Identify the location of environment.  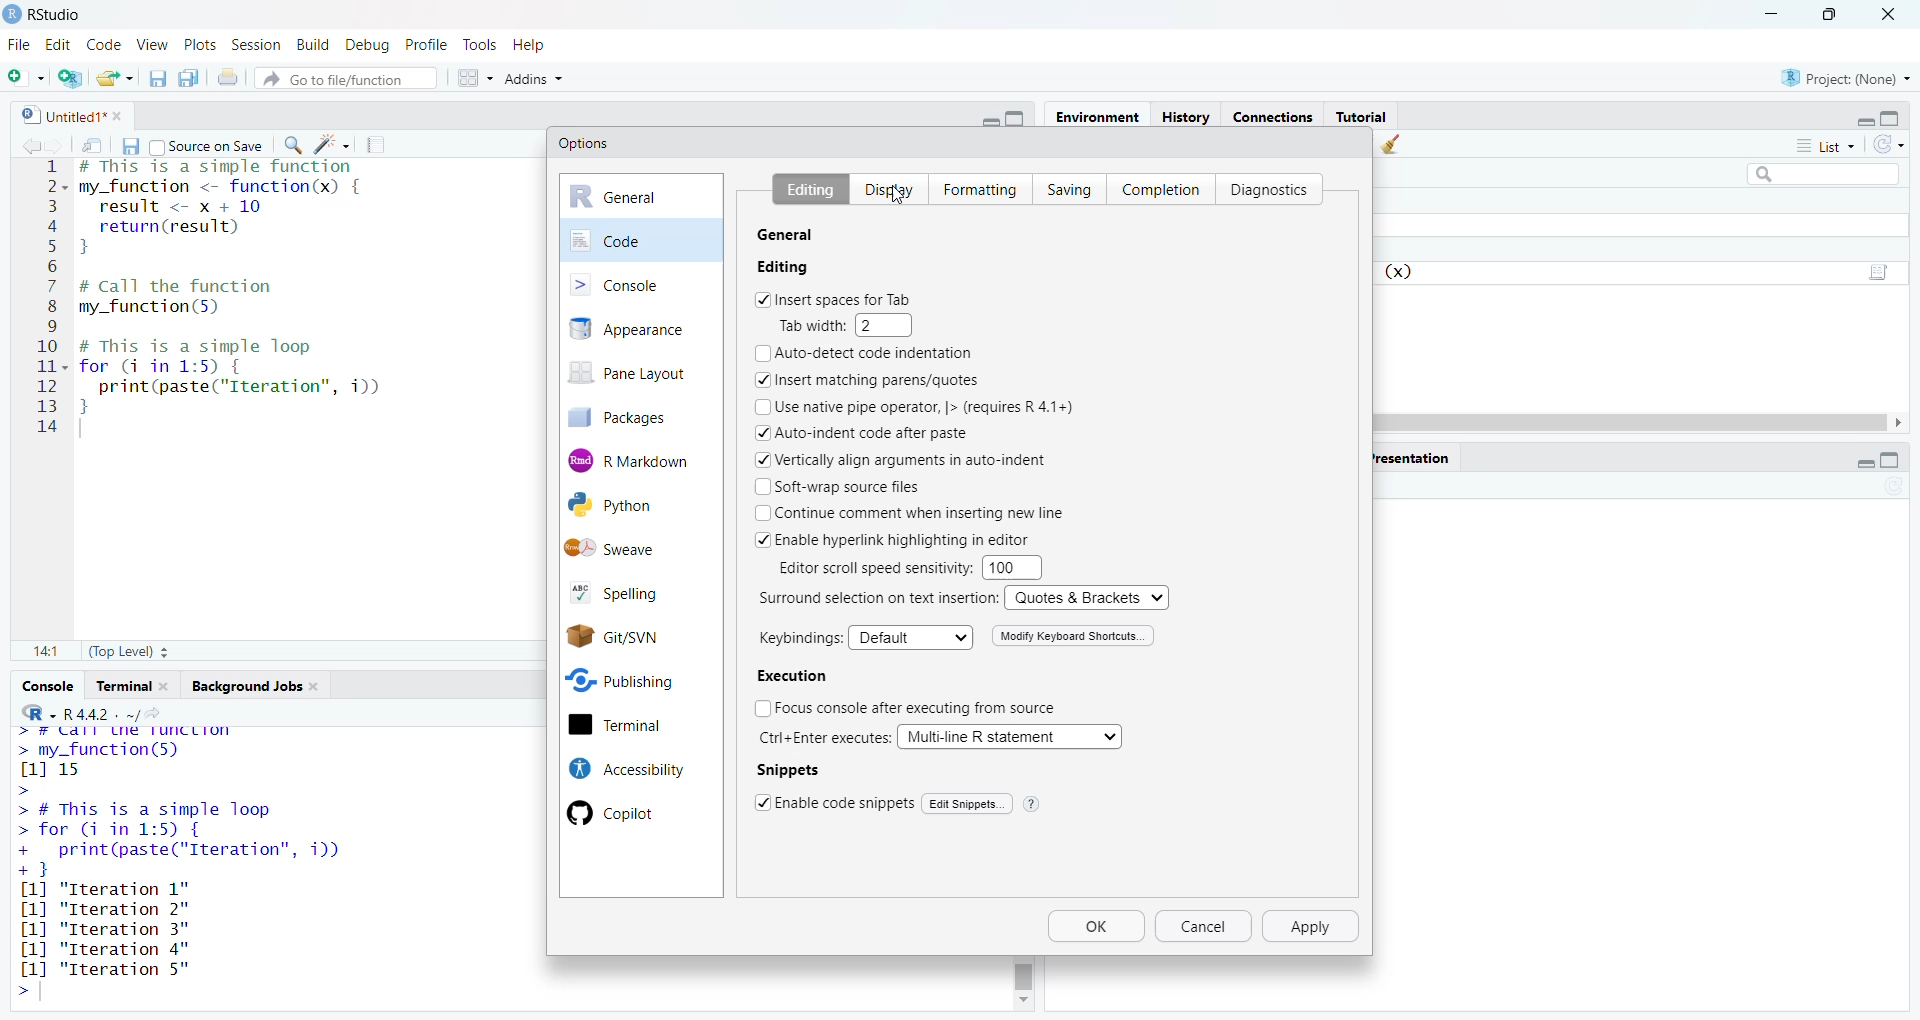
(1100, 117).